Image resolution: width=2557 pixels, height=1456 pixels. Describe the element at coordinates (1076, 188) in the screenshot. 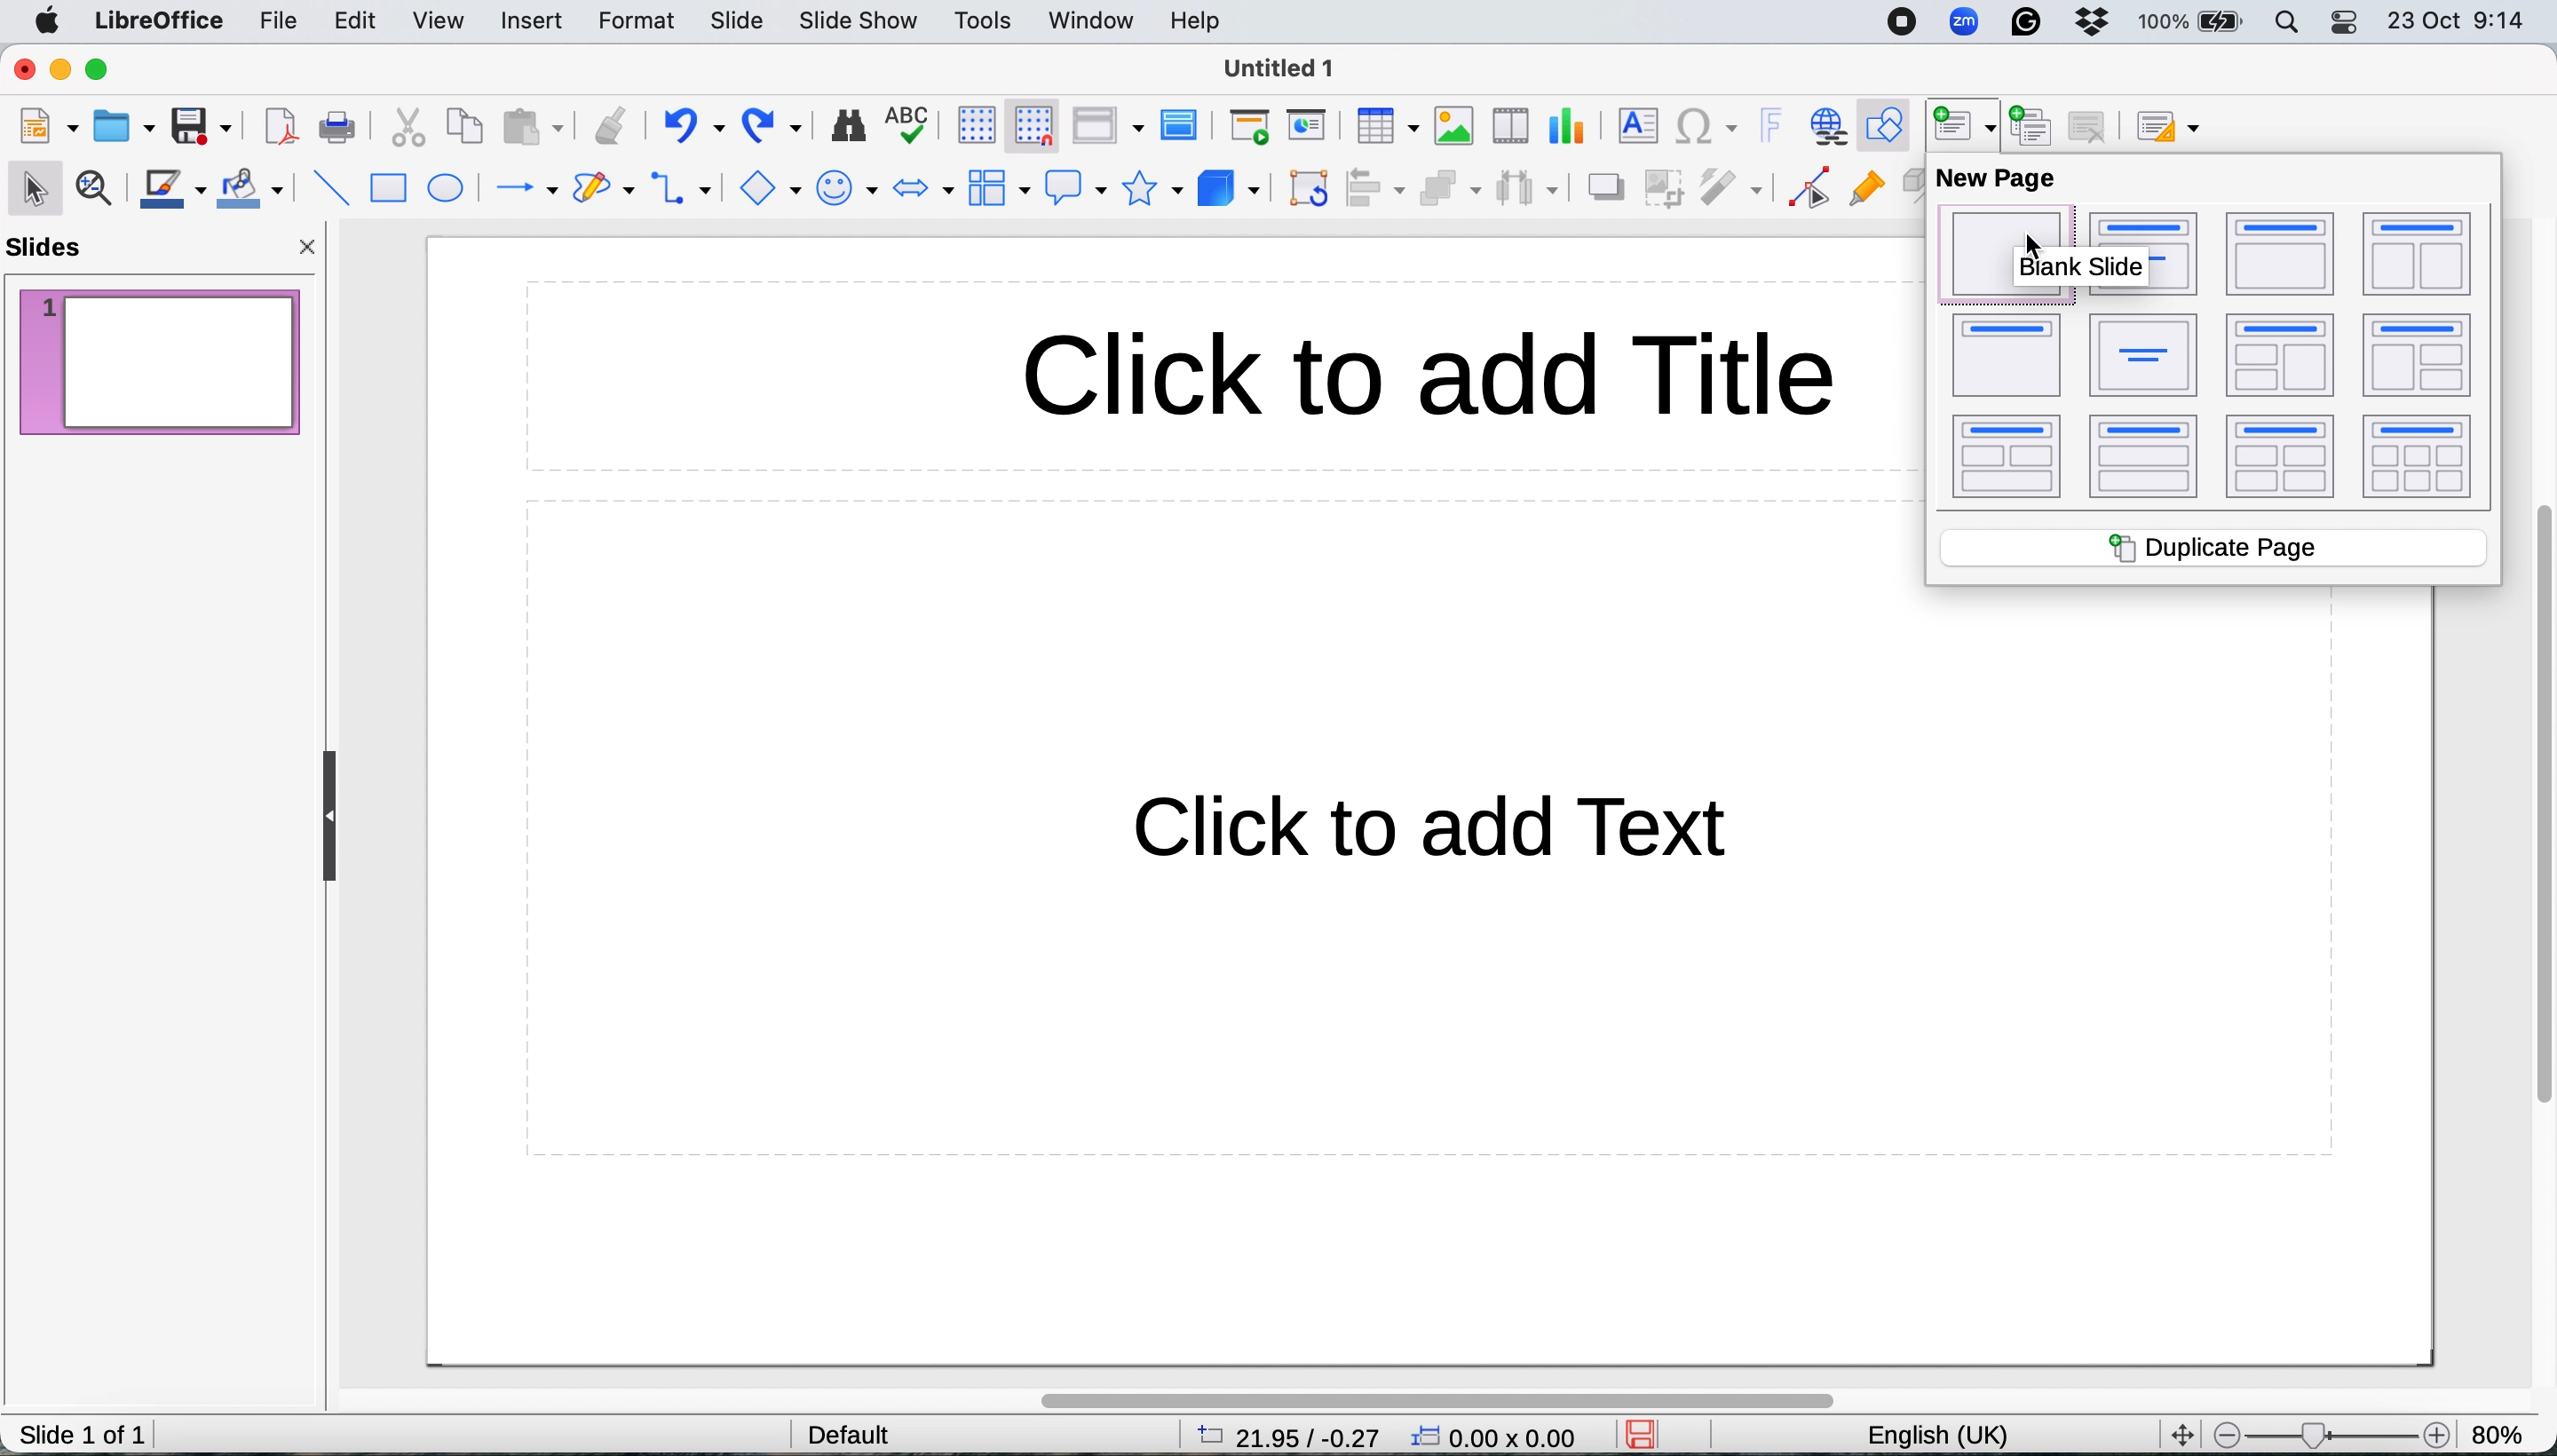

I see `callout shapes` at that location.